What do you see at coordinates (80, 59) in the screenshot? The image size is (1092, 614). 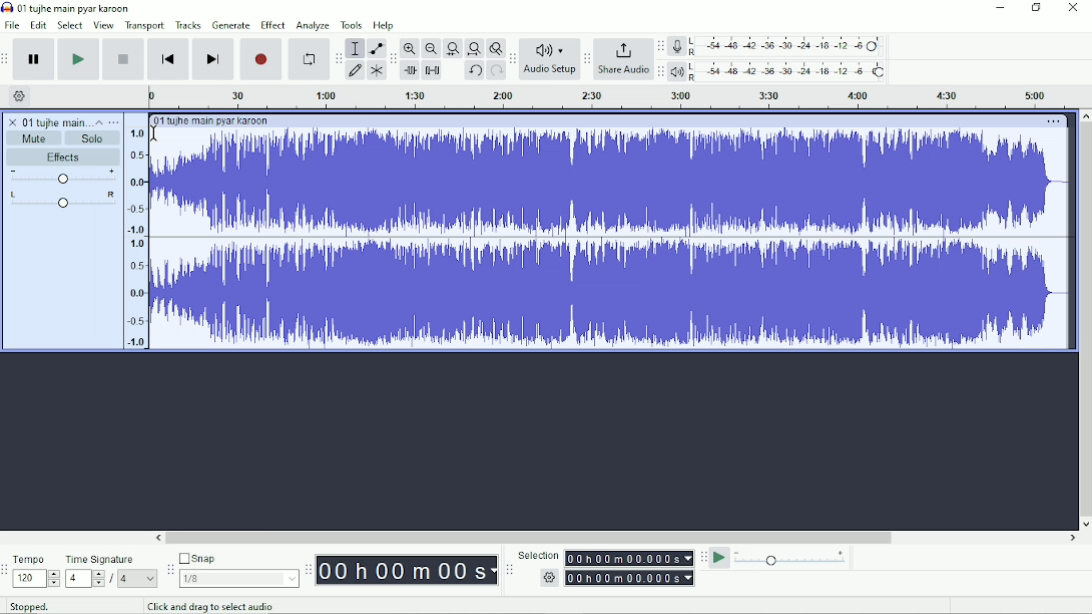 I see `Play` at bounding box center [80, 59].